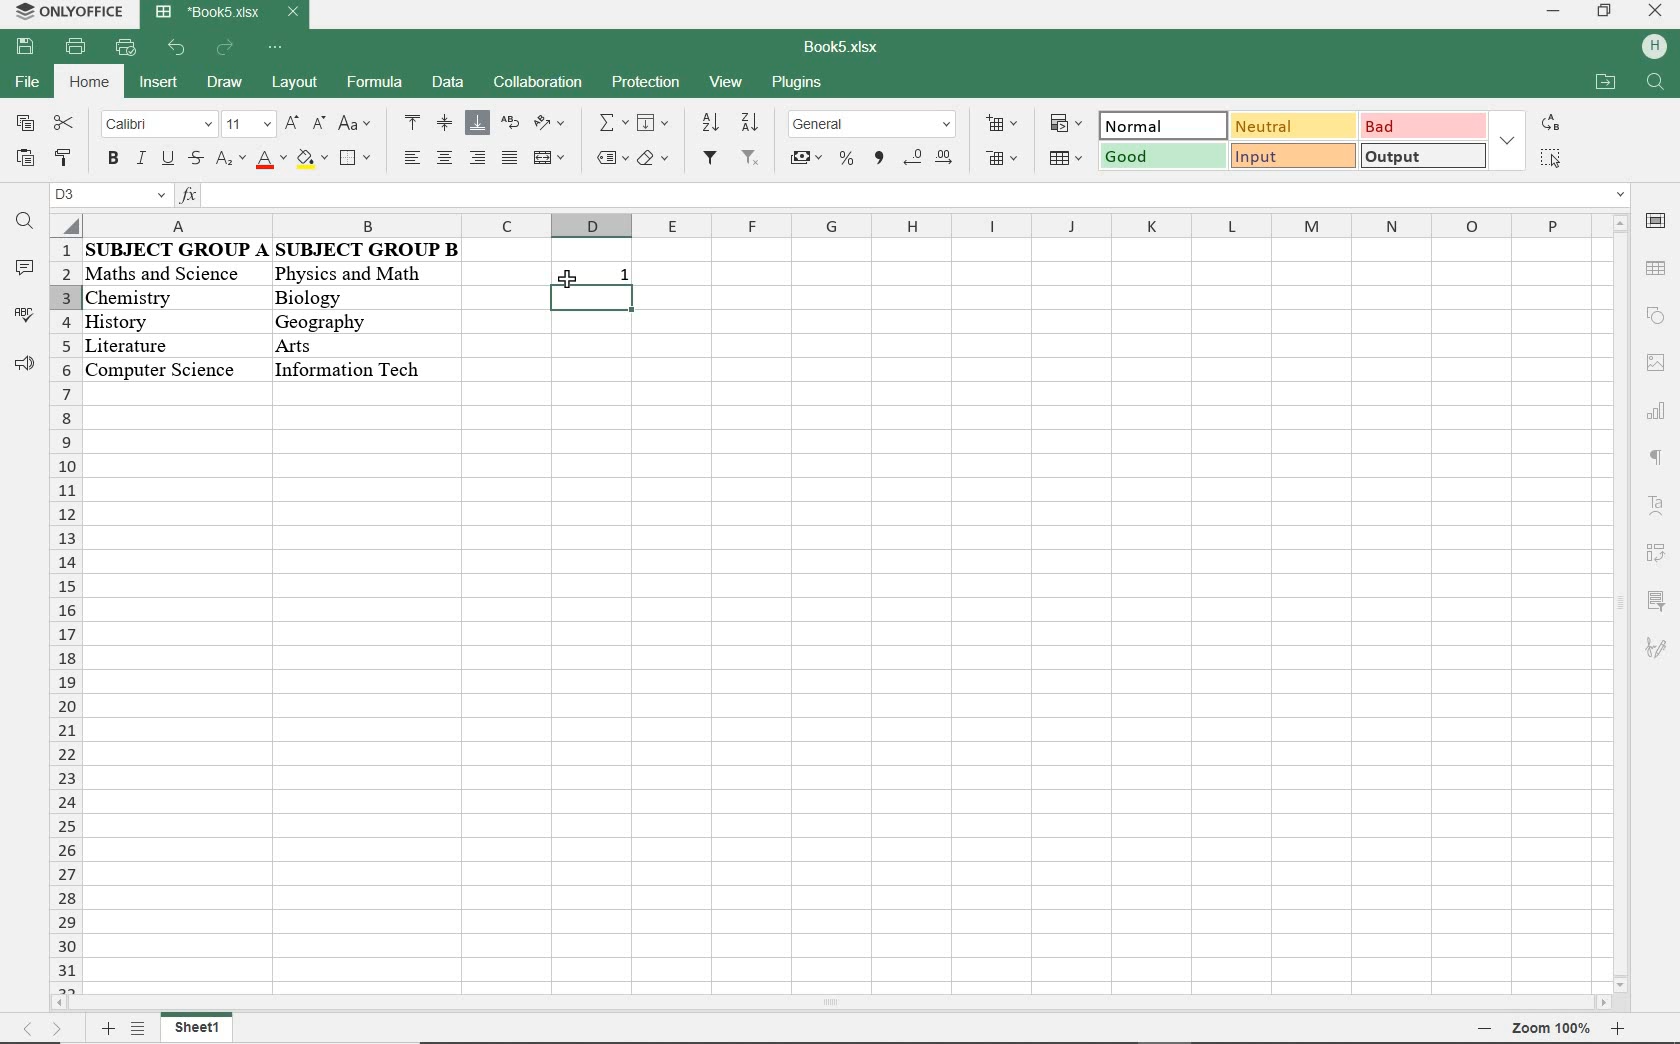 Image resolution: width=1680 pixels, height=1044 pixels. What do you see at coordinates (178, 49) in the screenshot?
I see `undo` at bounding box center [178, 49].